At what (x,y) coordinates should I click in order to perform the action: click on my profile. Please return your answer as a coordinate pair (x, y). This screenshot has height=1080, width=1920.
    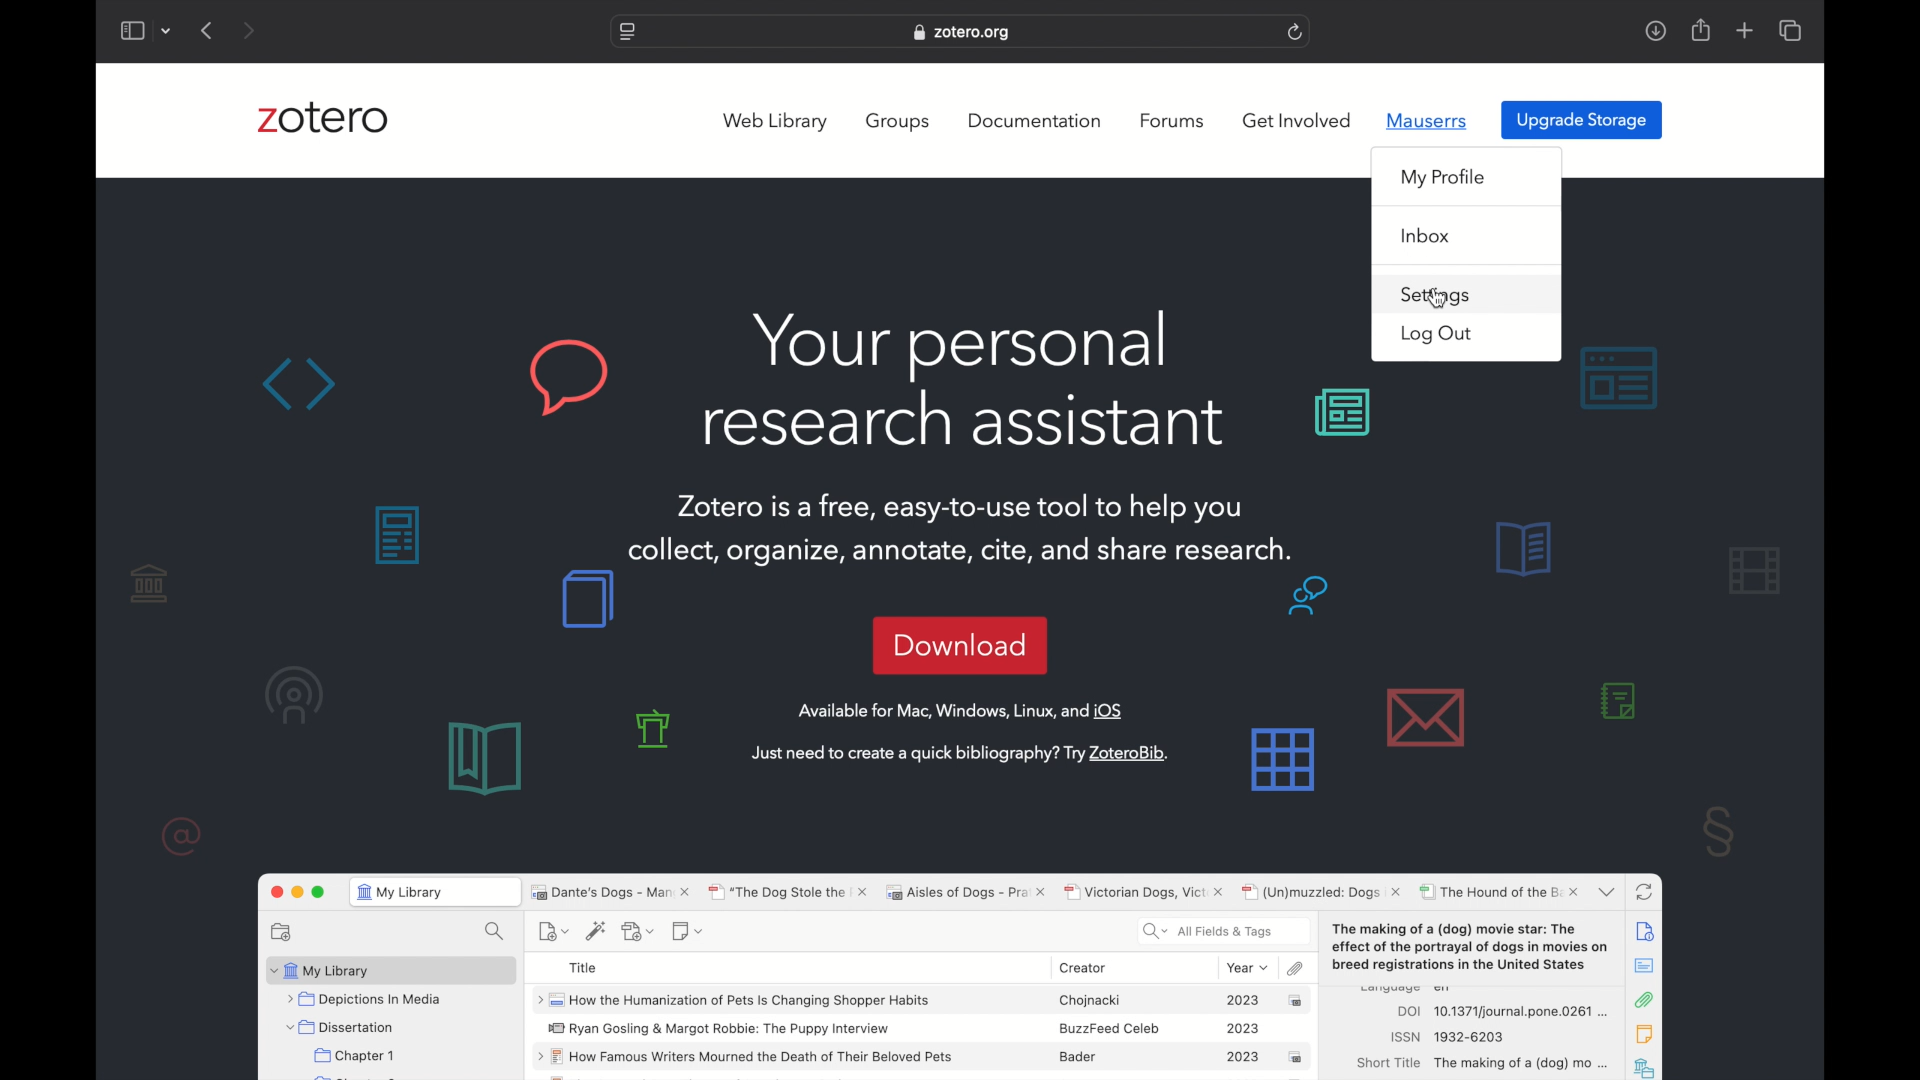
    Looking at the image, I should click on (1442, 178).